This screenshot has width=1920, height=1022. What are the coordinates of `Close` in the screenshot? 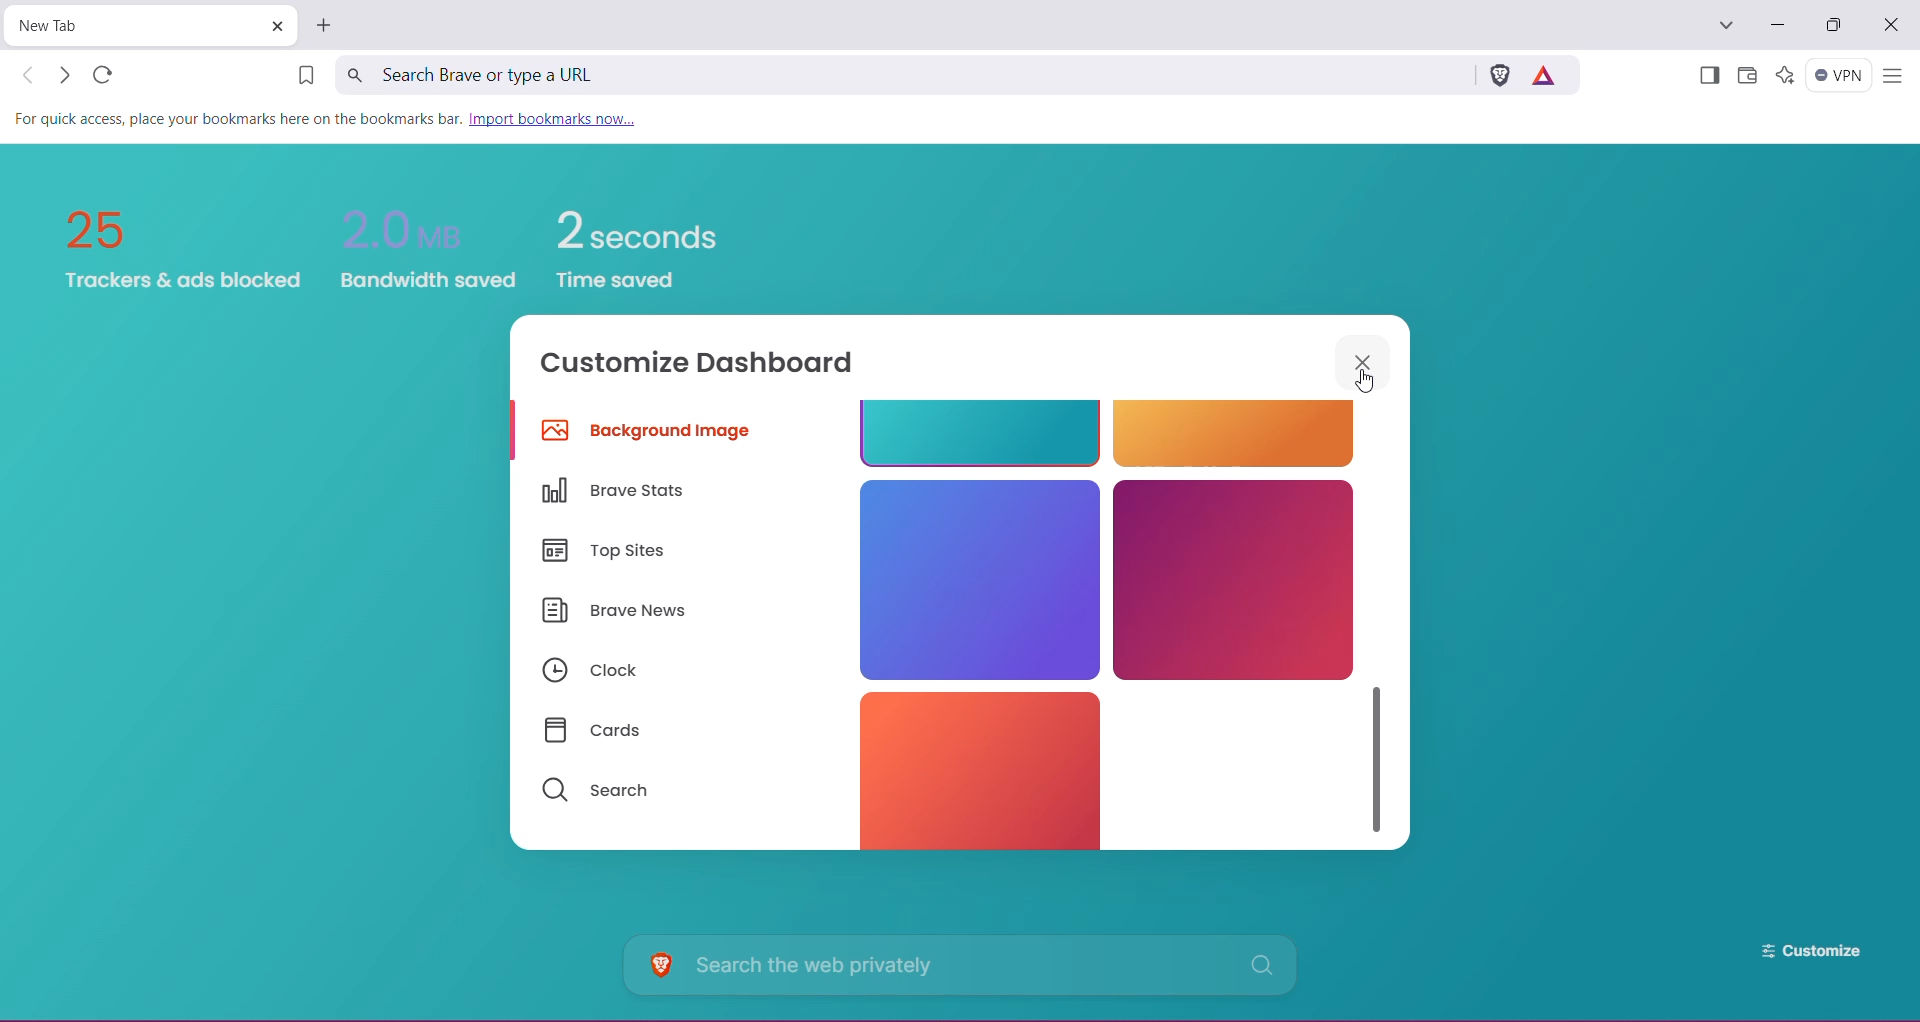 It's located at (1893, 26).